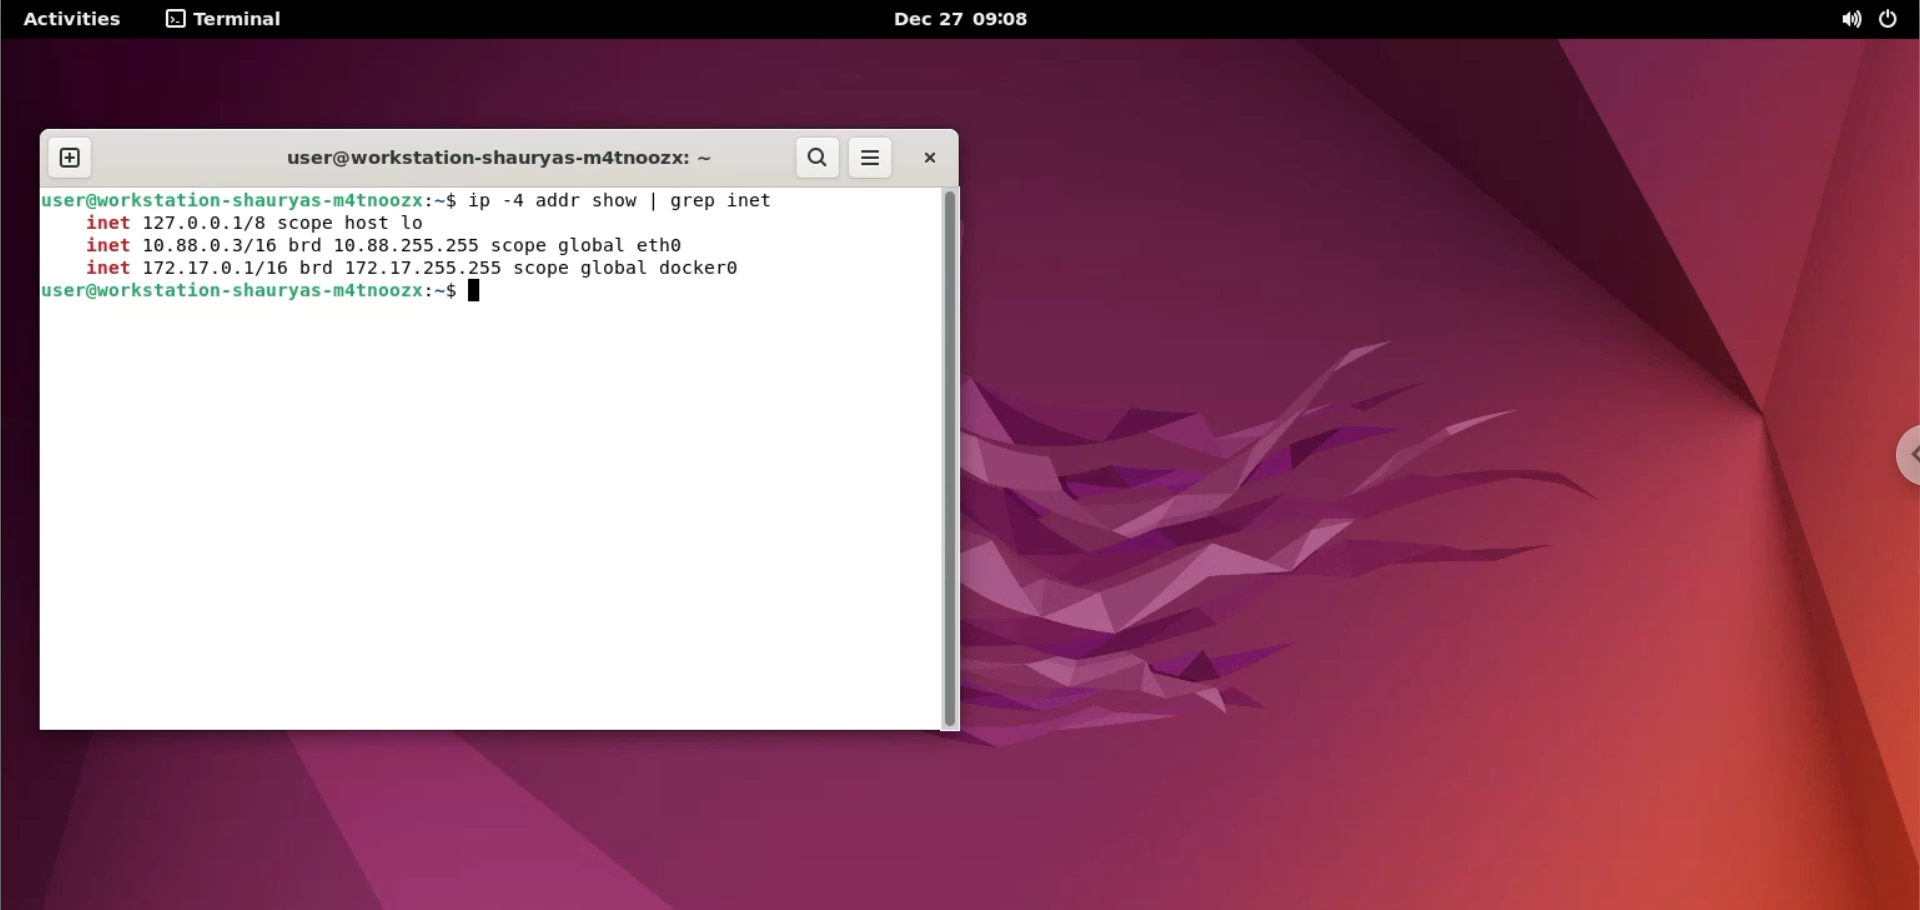  Describe the element at coordinates (1902, 461) in the screenshot. I see `chrome options` at that location.